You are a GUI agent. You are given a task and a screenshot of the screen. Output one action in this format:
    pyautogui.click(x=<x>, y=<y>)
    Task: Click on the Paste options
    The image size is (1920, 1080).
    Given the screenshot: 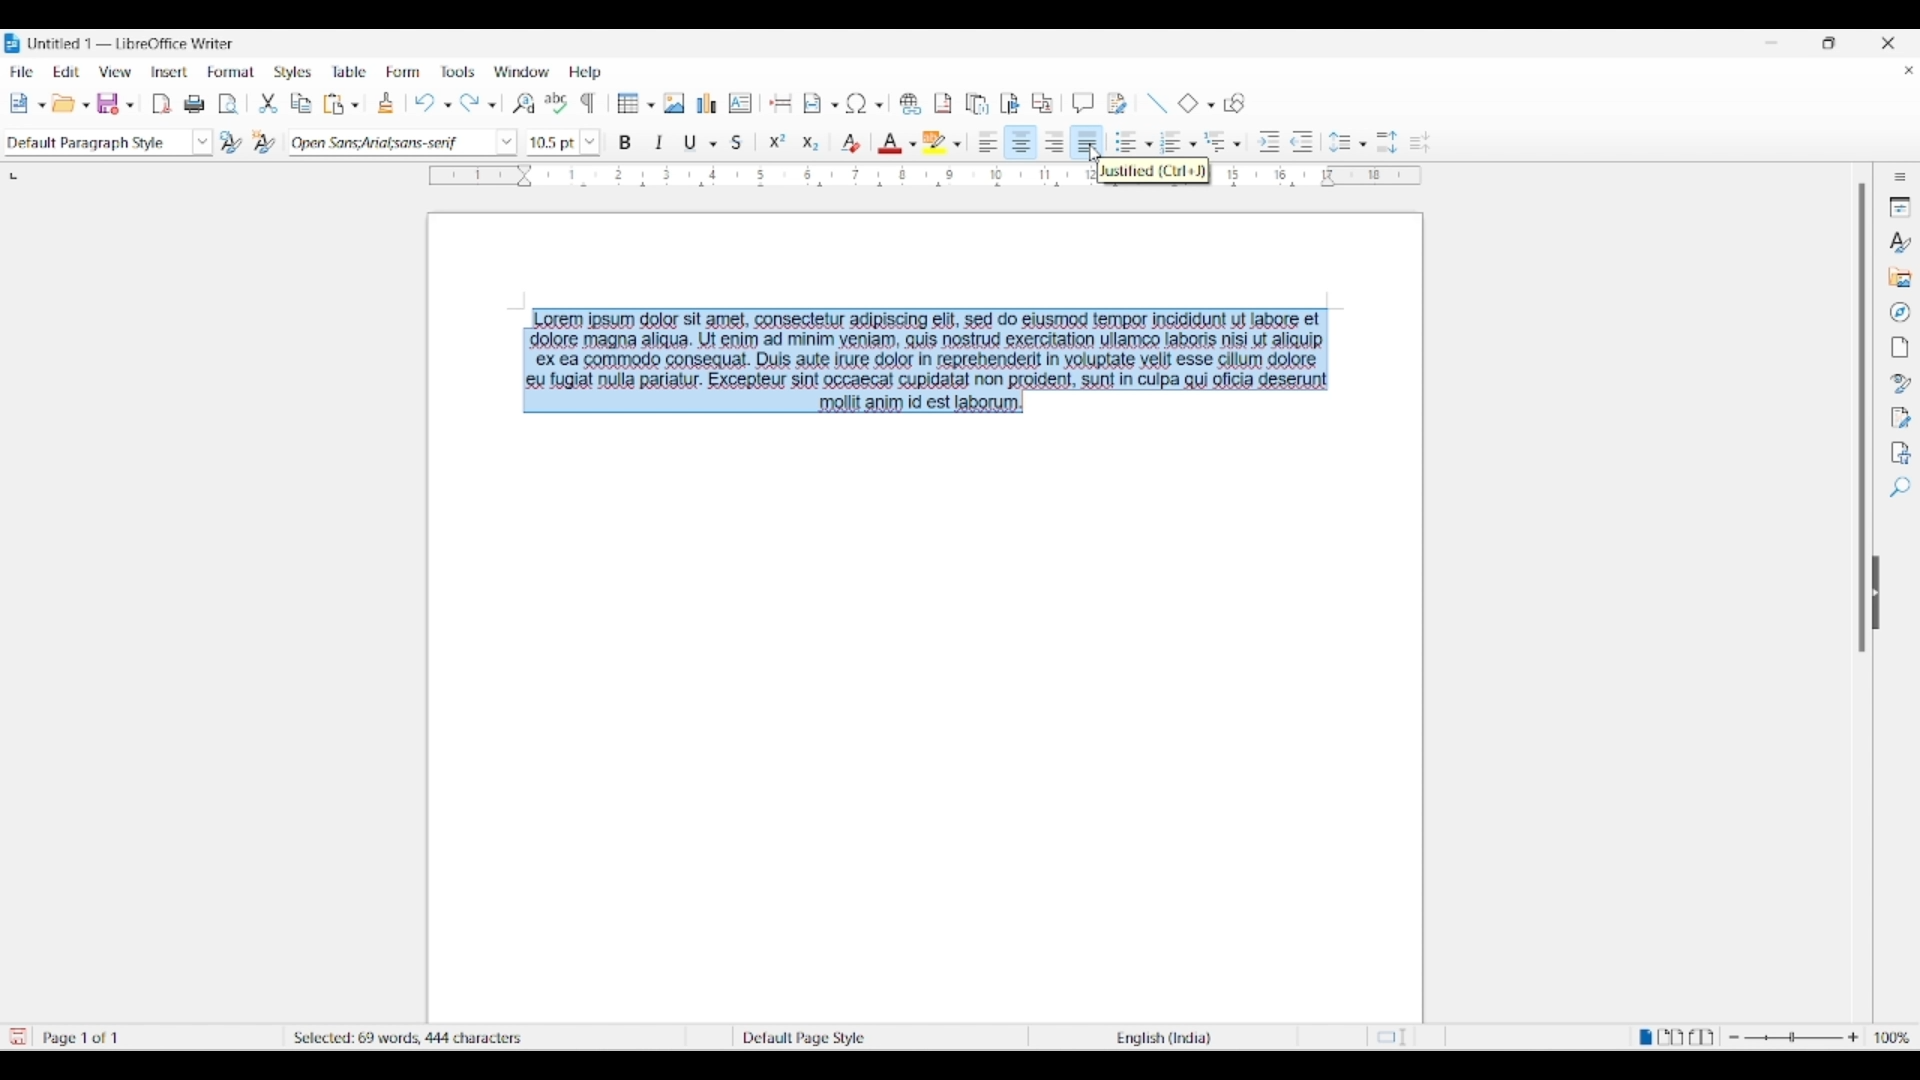 What is the action you would take?
    pyautogui.click(x=355, y=104)
    